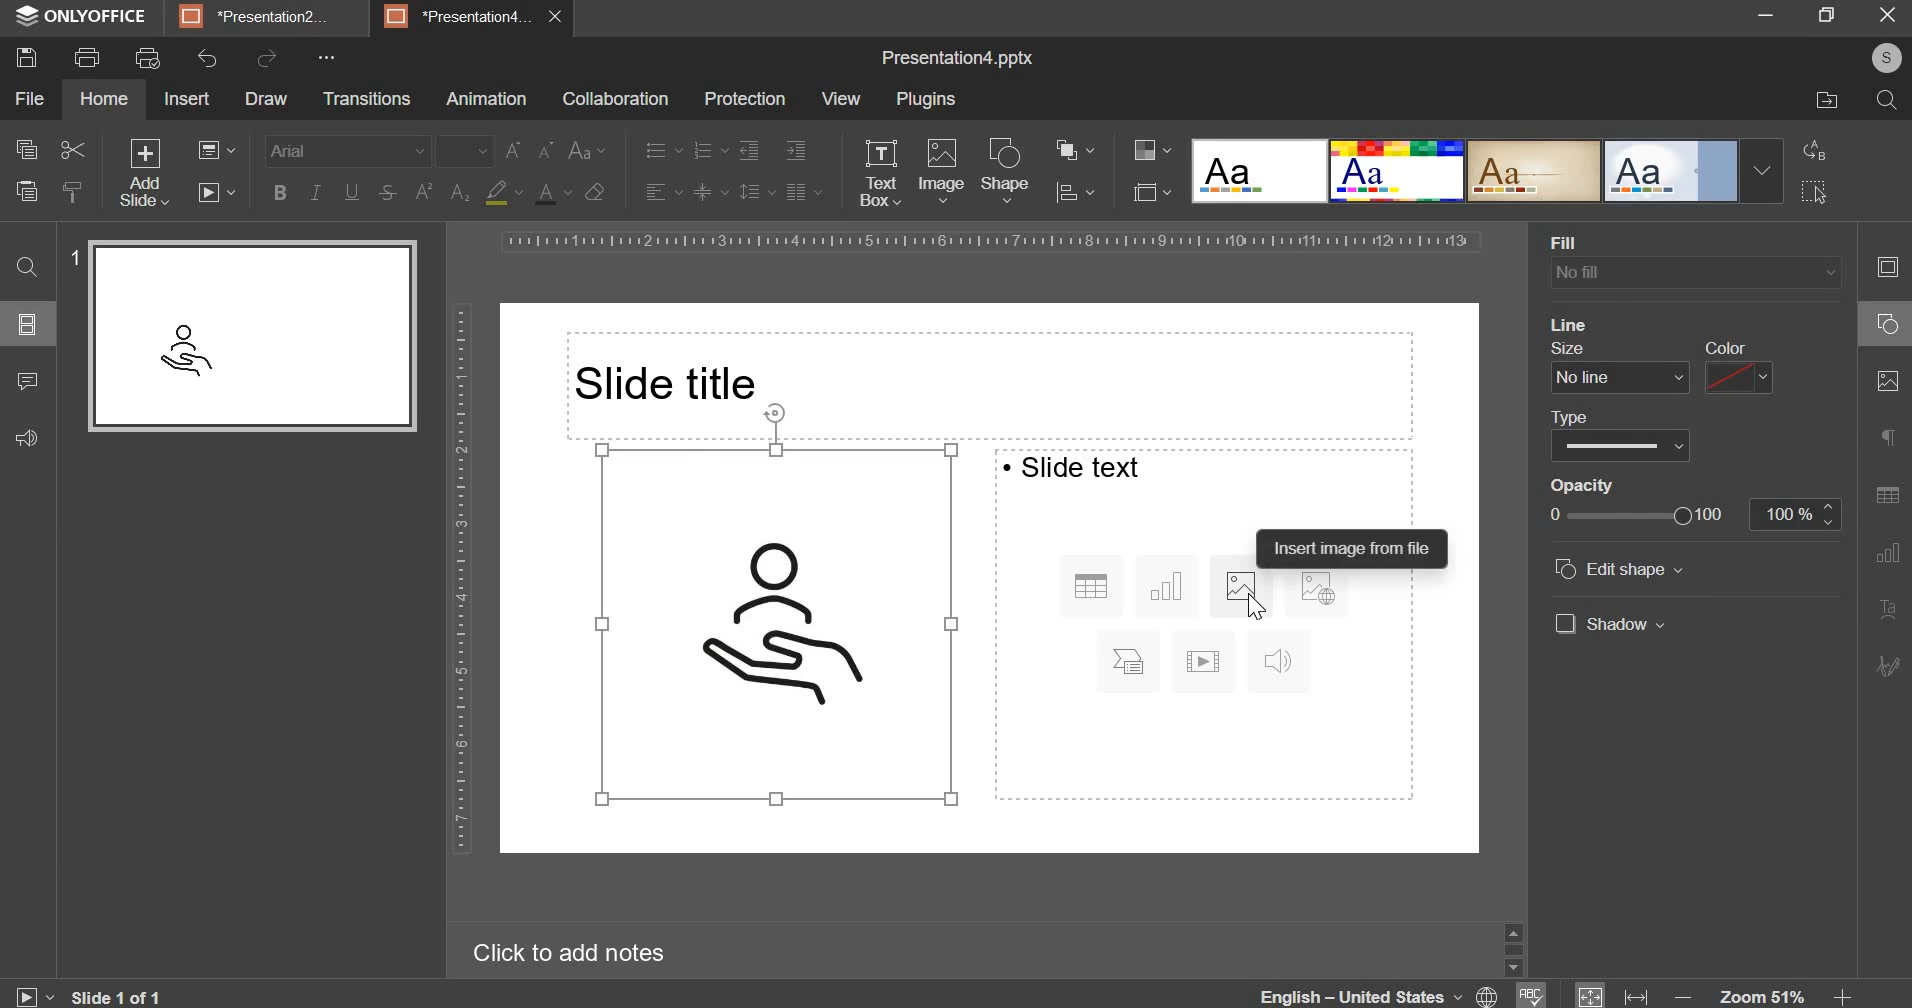  What do you see at coordinates (28, 381) in the screenshot?
I see `comments` at bounding box center [28, 381].